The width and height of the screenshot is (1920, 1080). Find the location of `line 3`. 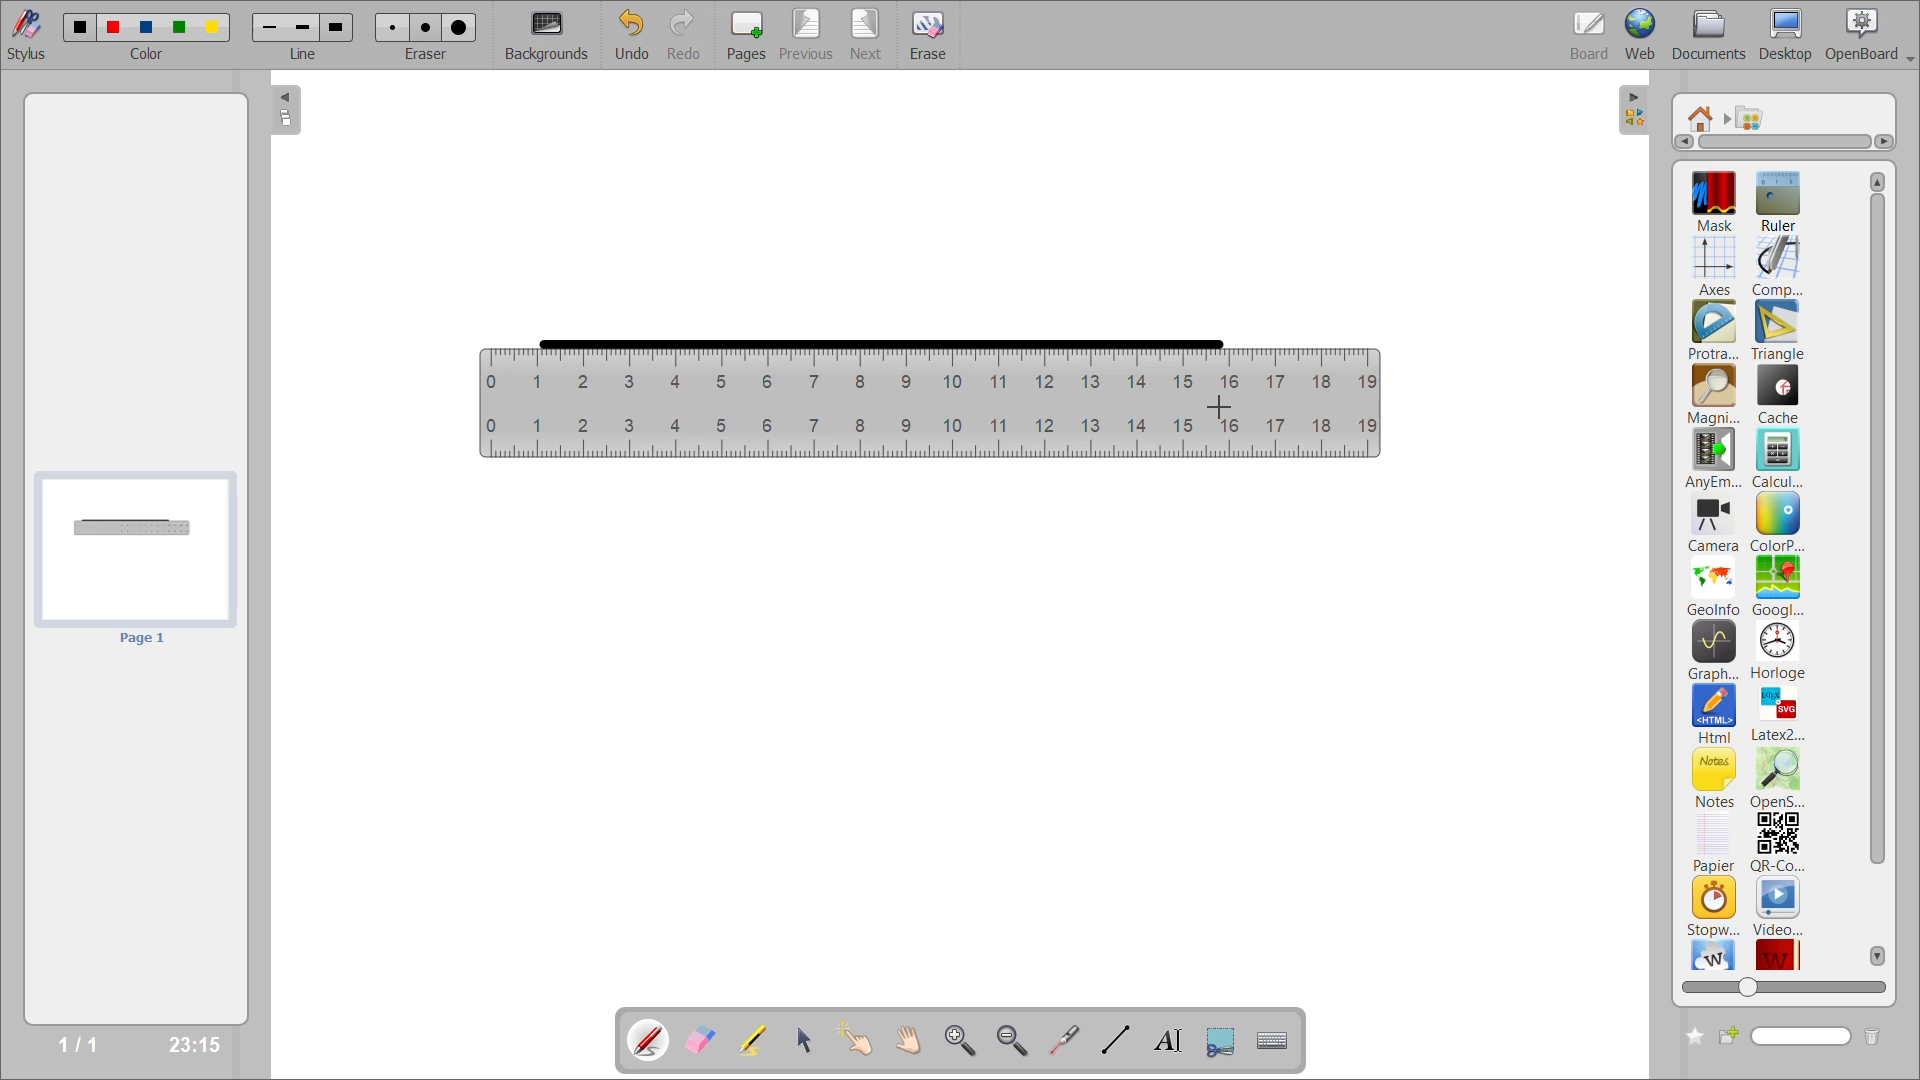

line 3 is located at coordinates (335, 29).